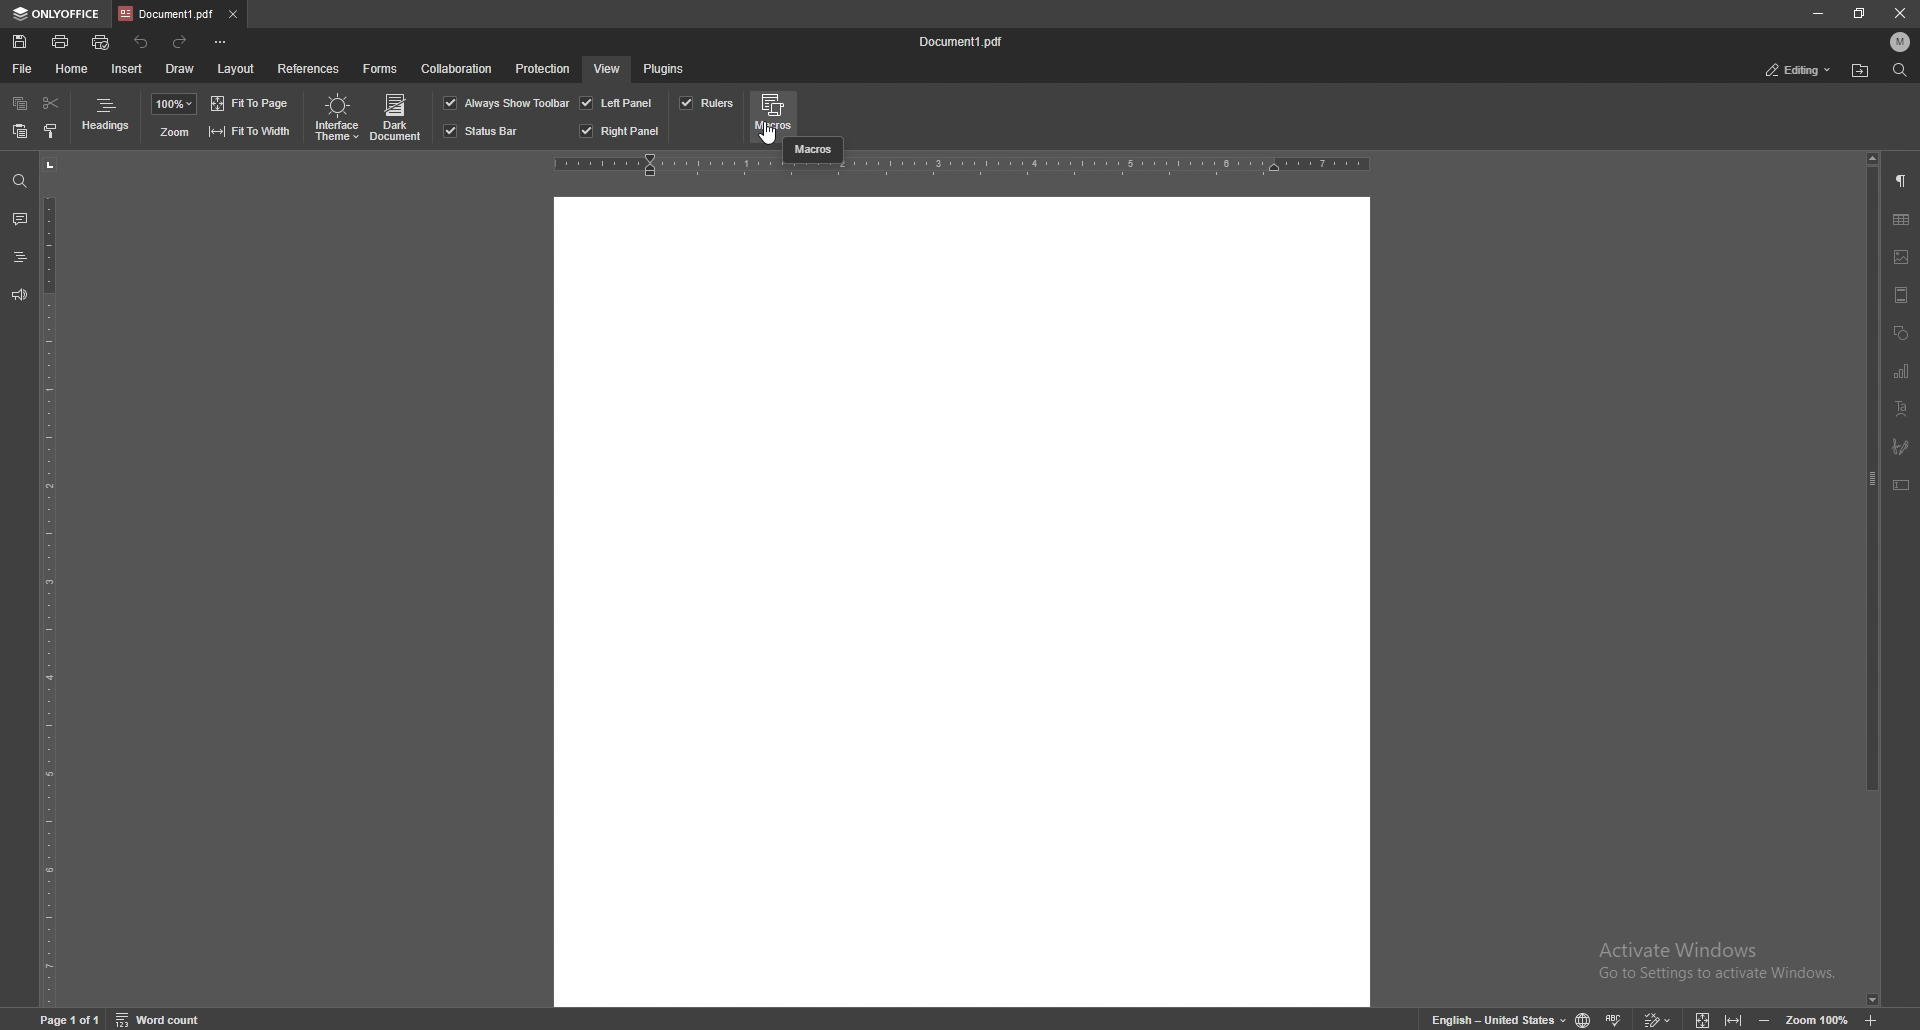 This screenshot has width=1920, height=1030. I want to click on protection, so click(543, 67).